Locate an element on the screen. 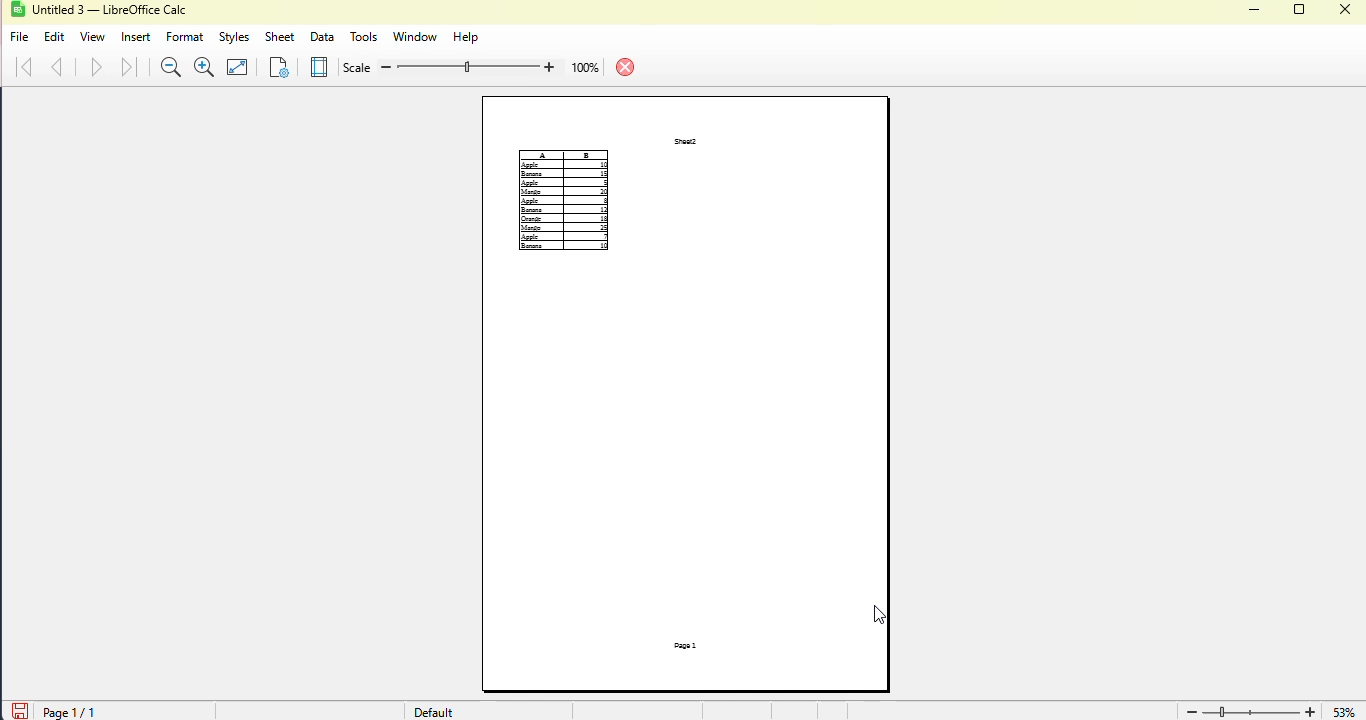 The image size is (1366, 720). Table is located at coordinates (564, 201).